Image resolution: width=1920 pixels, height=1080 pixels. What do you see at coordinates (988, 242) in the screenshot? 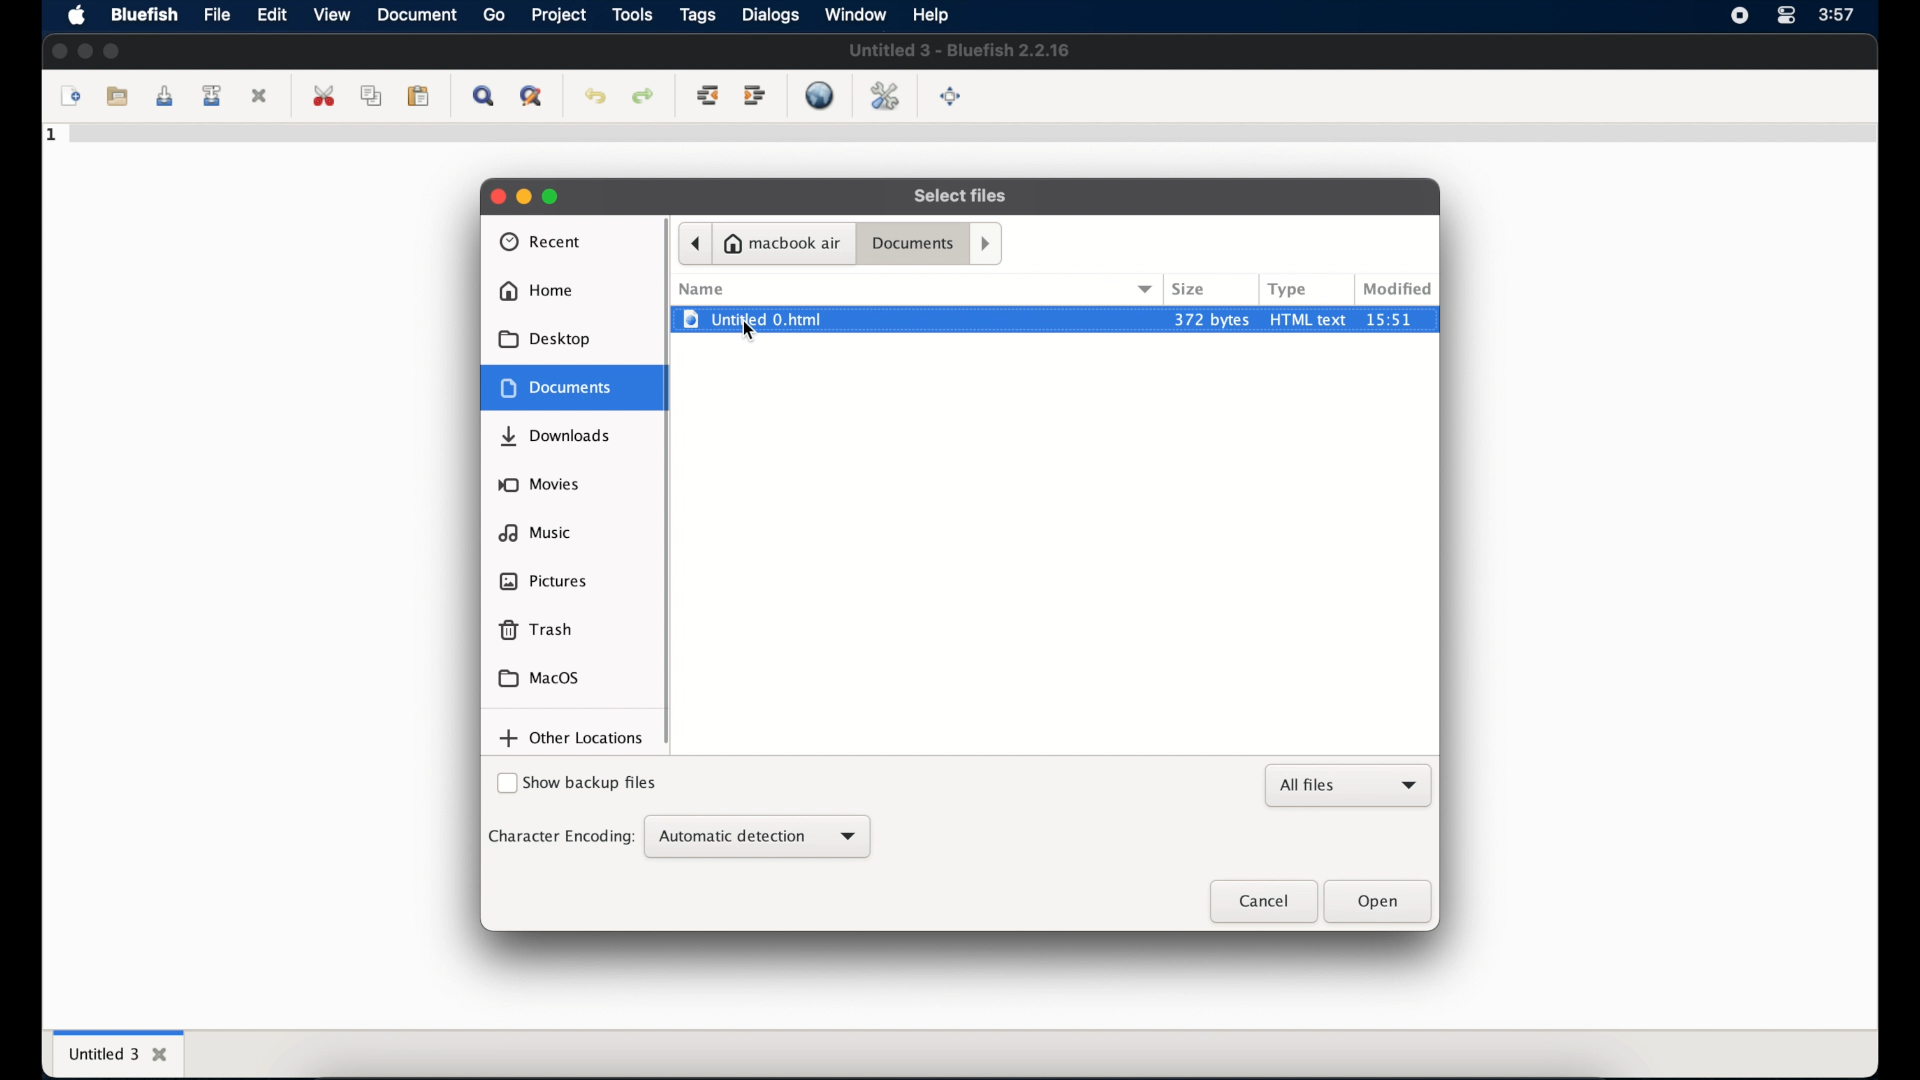
I see `next` at bounding box center [988, 242].